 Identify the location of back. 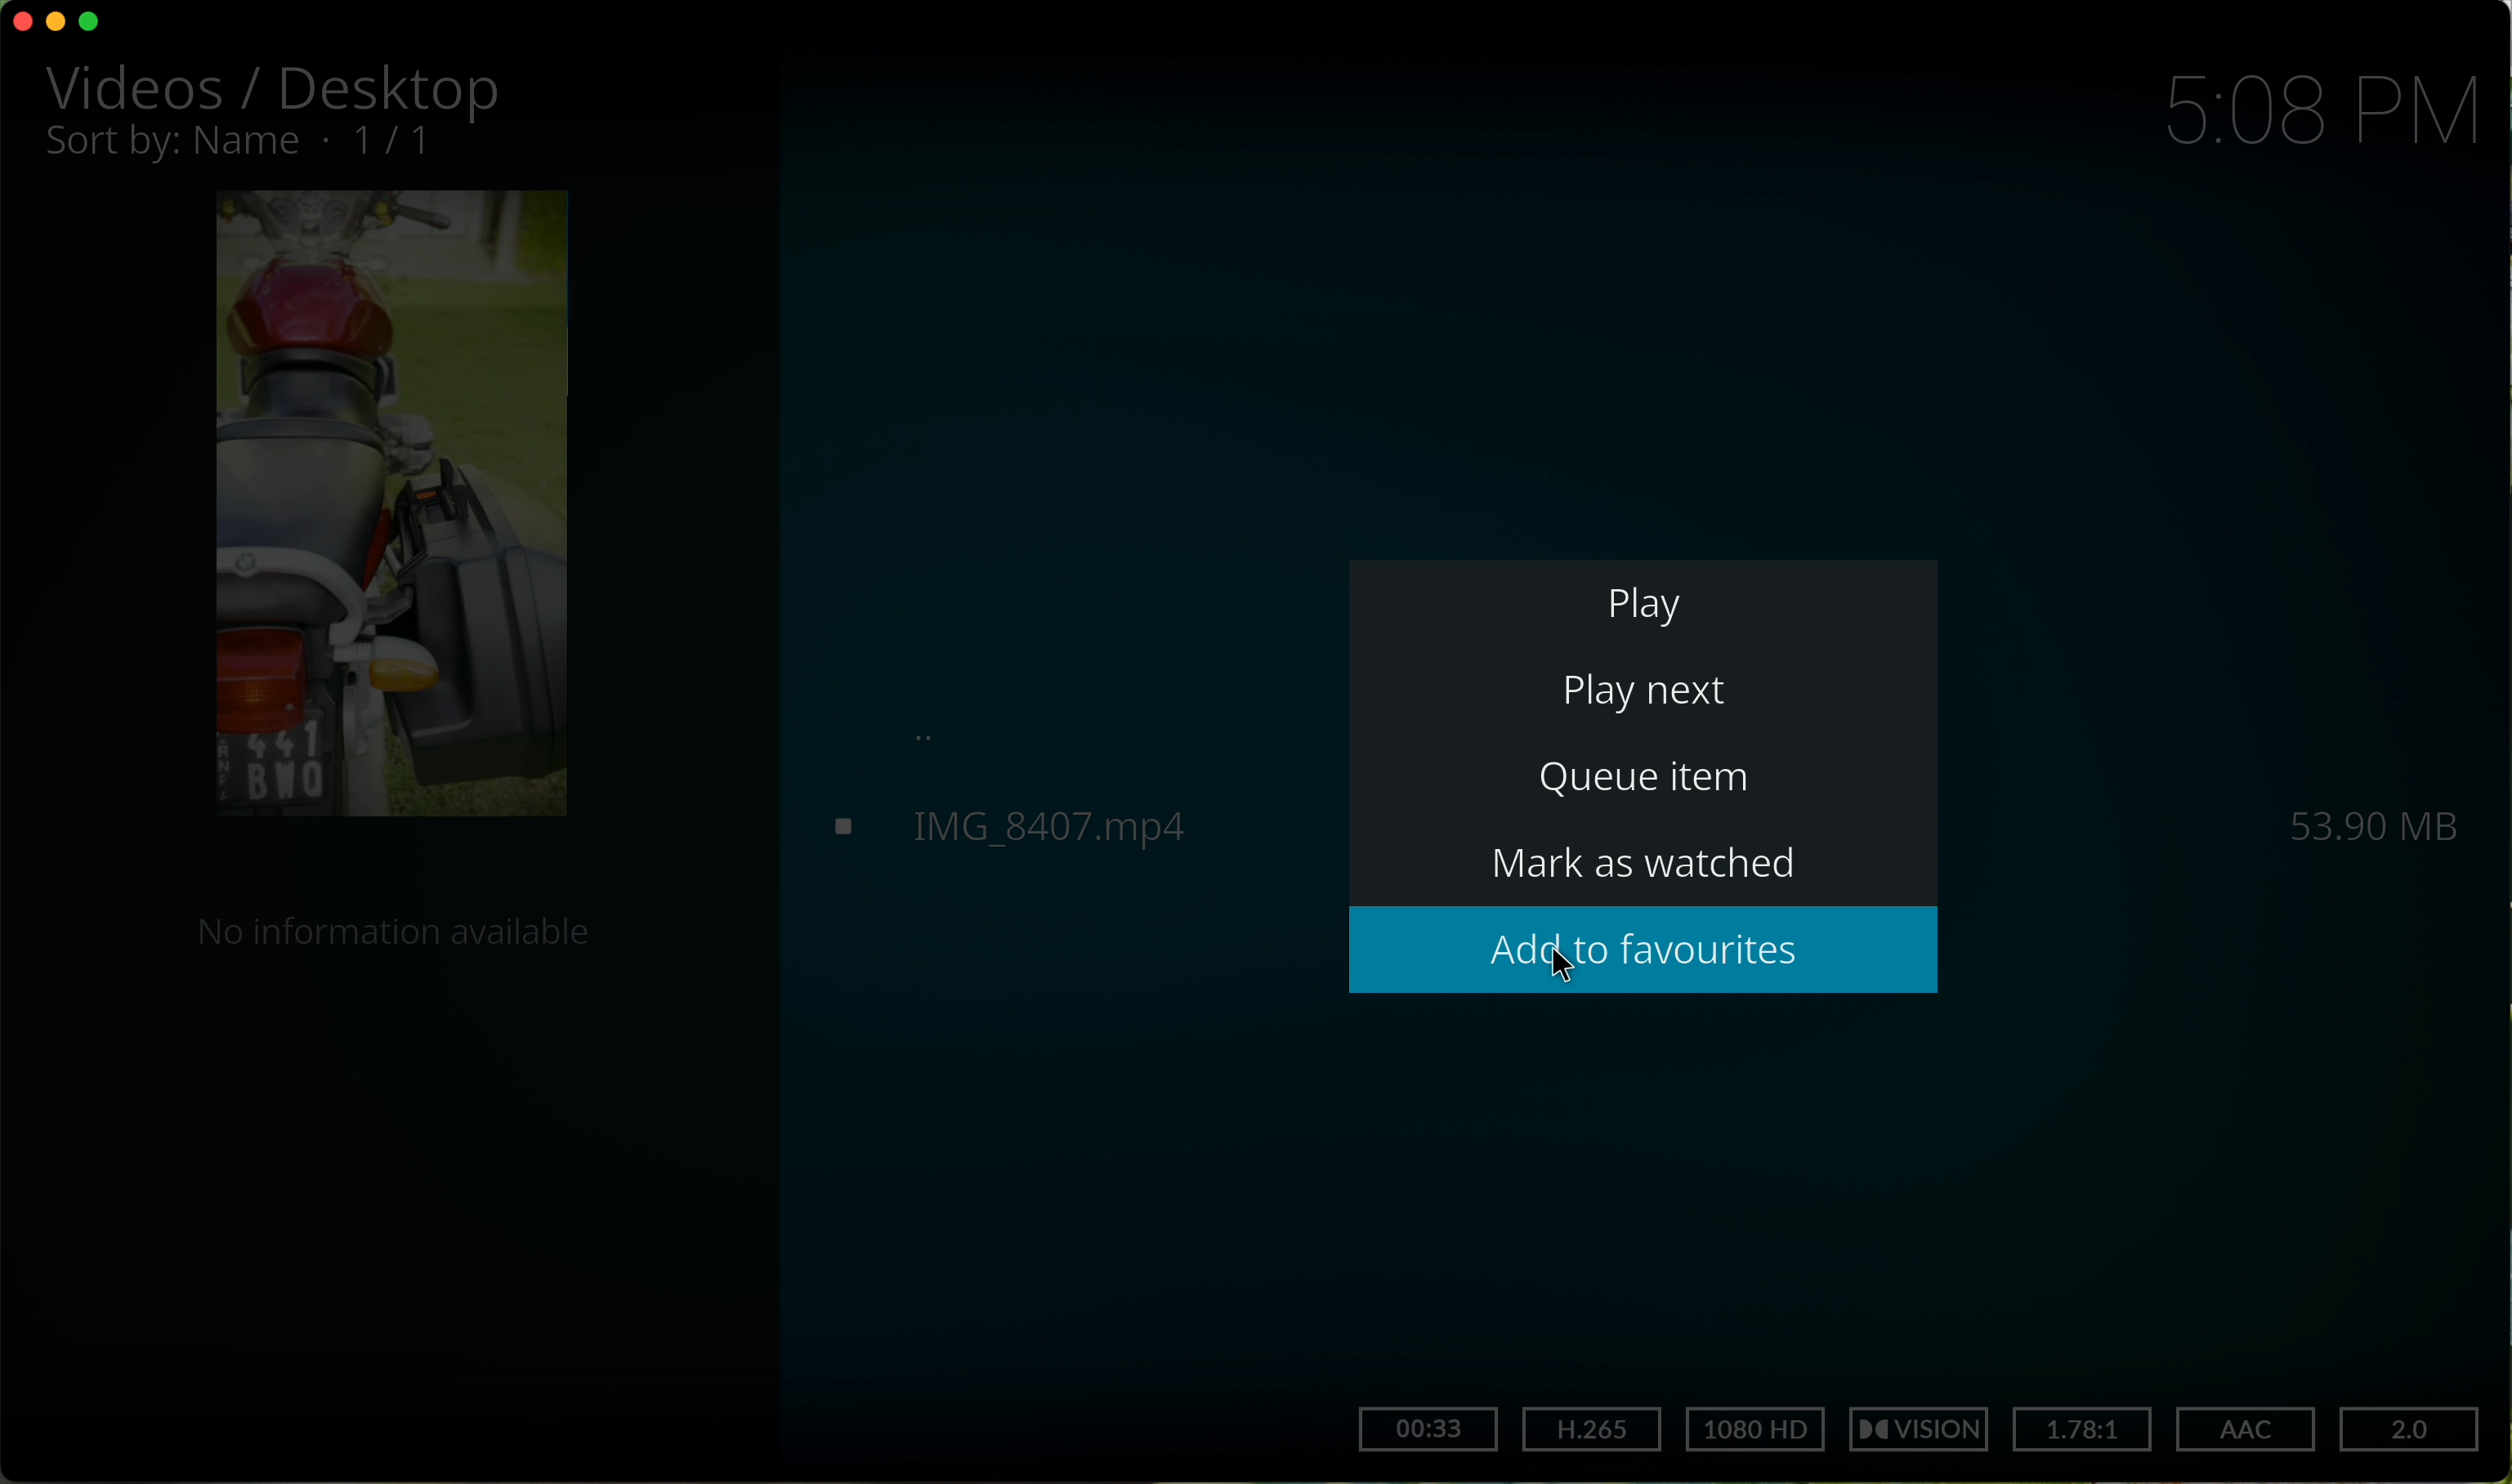
(934, 737).